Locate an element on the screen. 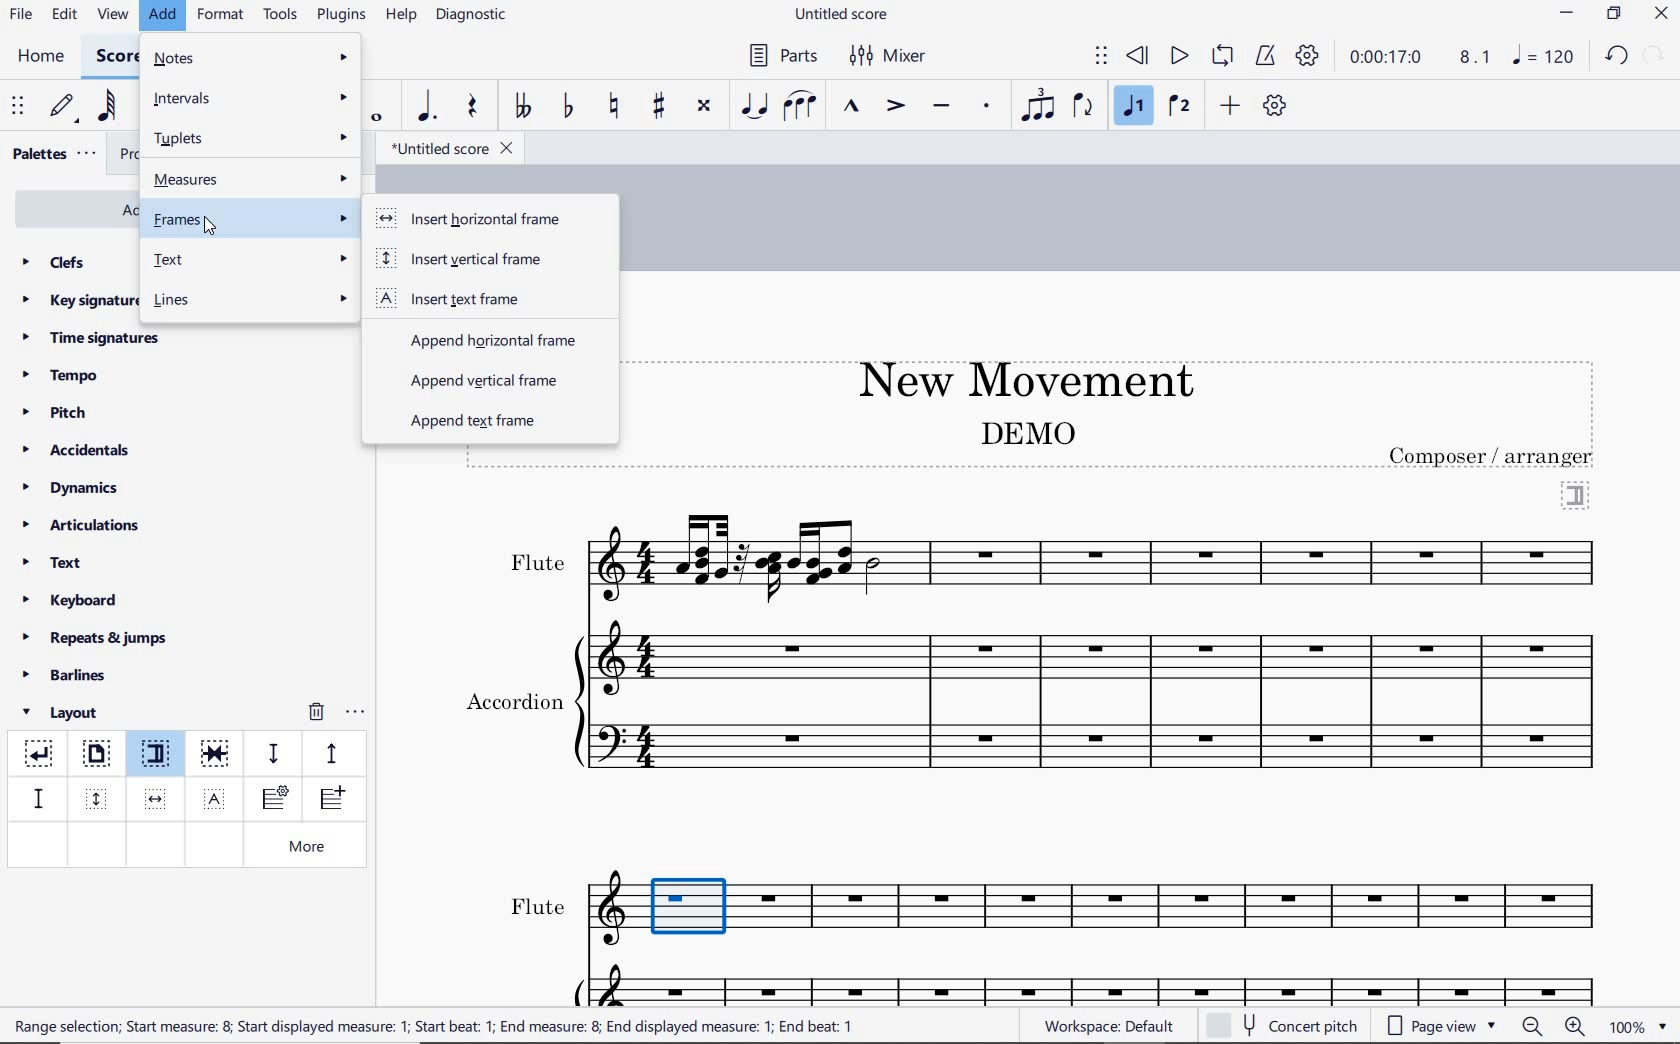  view is located at coordinates (110, 16).